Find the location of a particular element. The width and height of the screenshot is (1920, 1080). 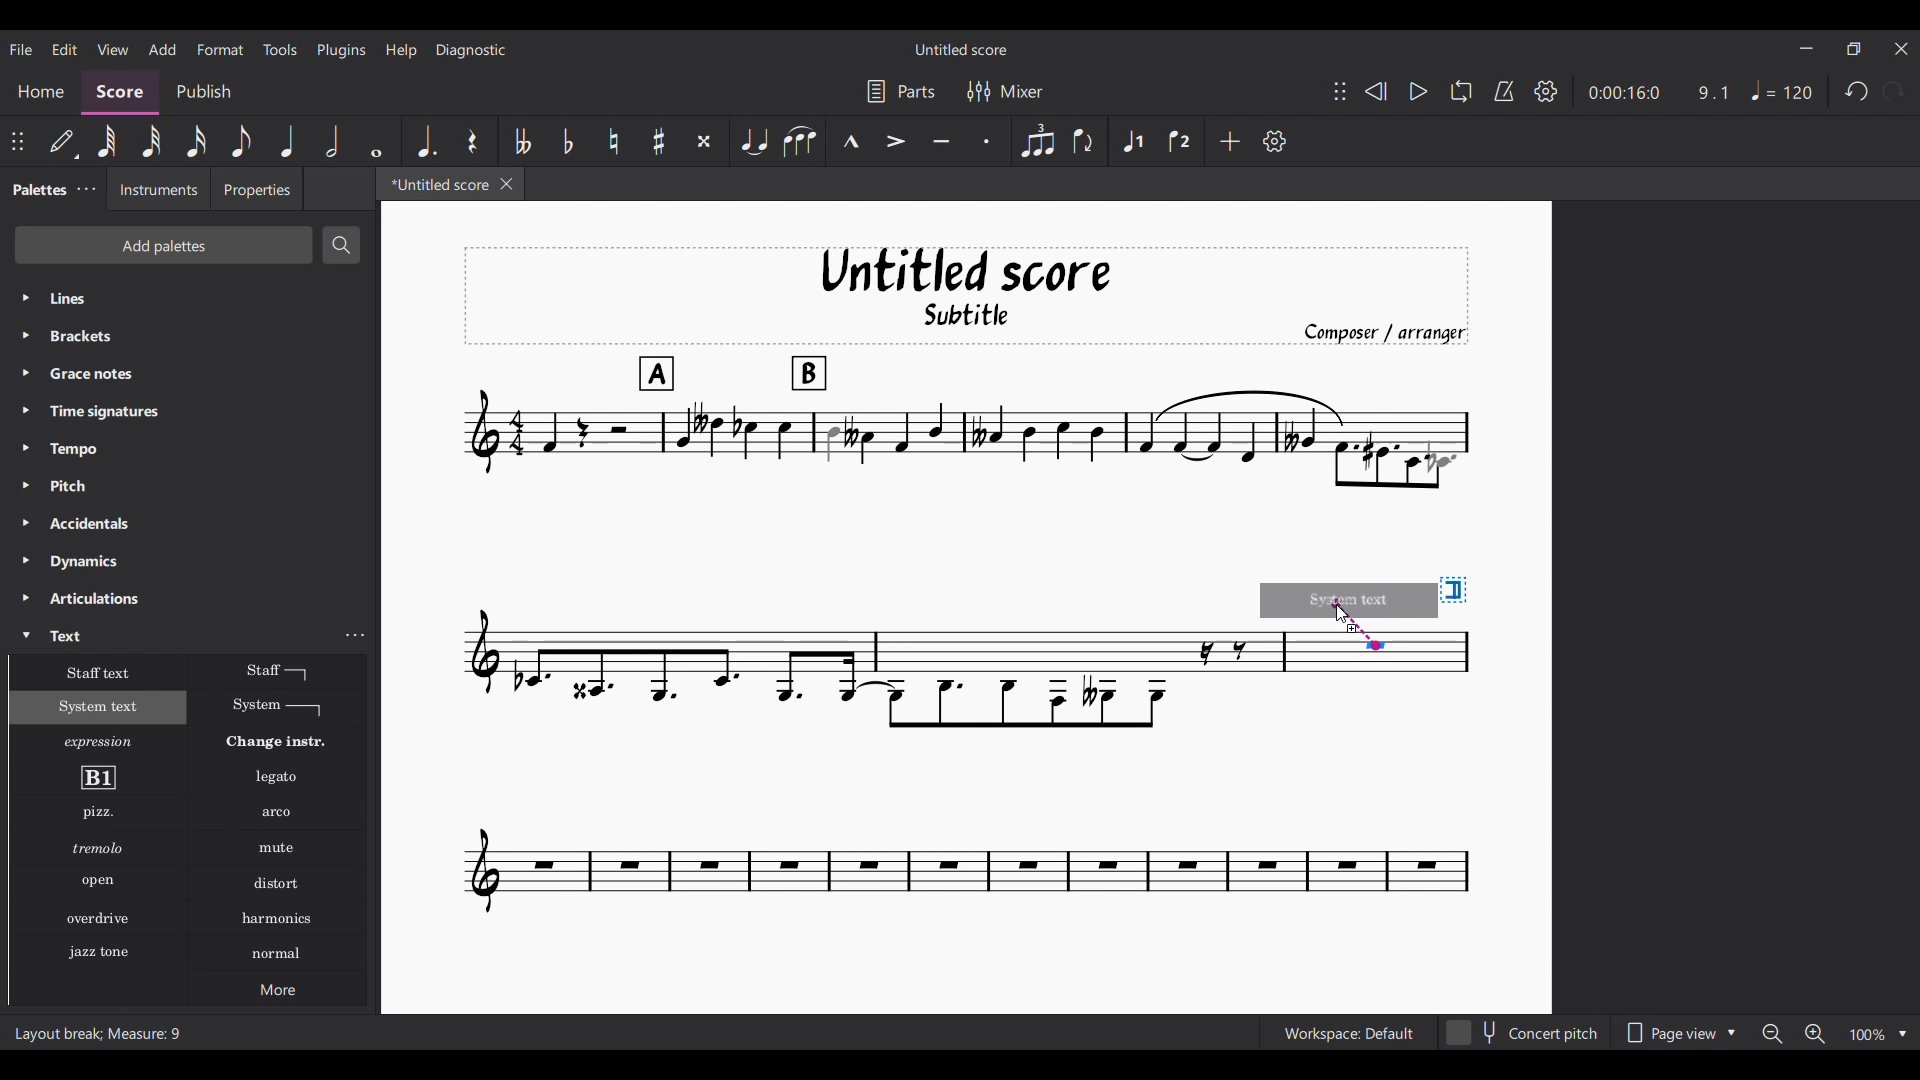

Articulations is located at coordinates (191, 598).